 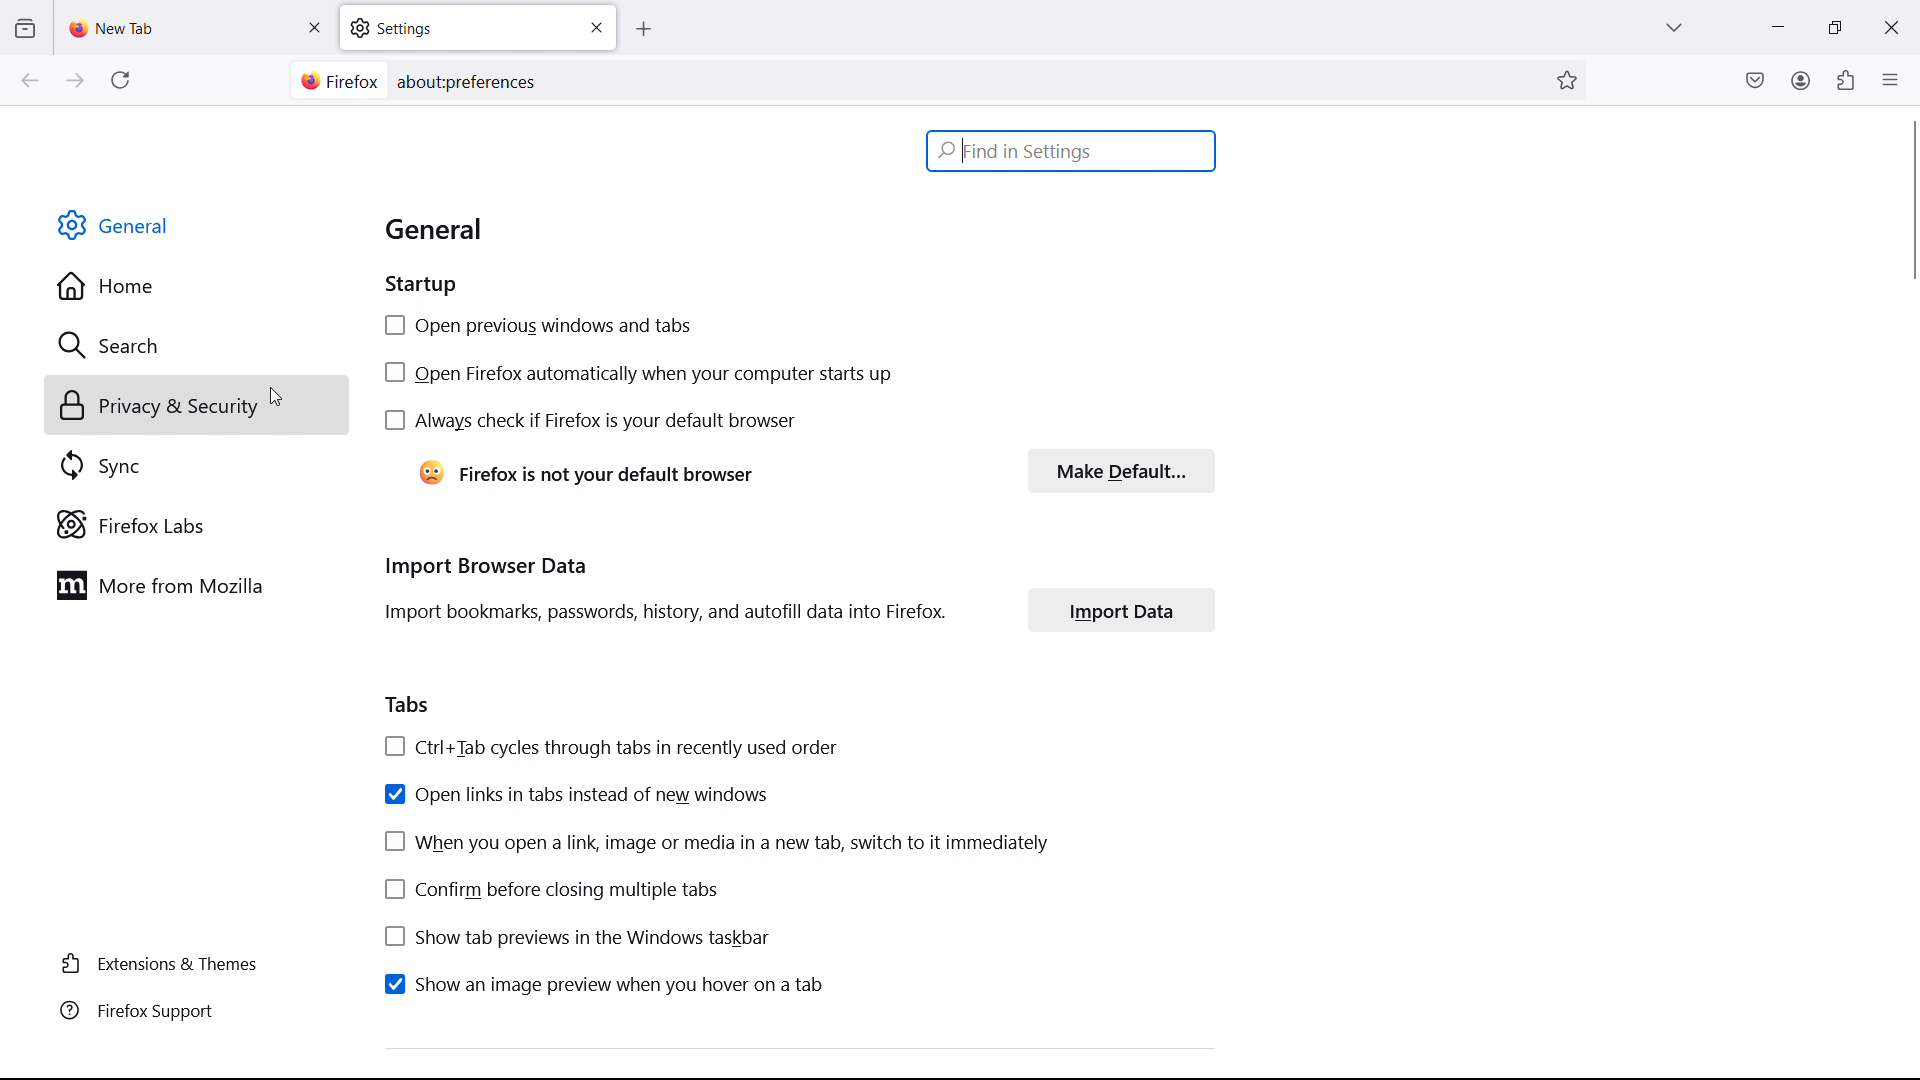 What do you see at coordinates (196, 525) in the screenshot?
I see `firefox labs` at bounding box center [196, 525].